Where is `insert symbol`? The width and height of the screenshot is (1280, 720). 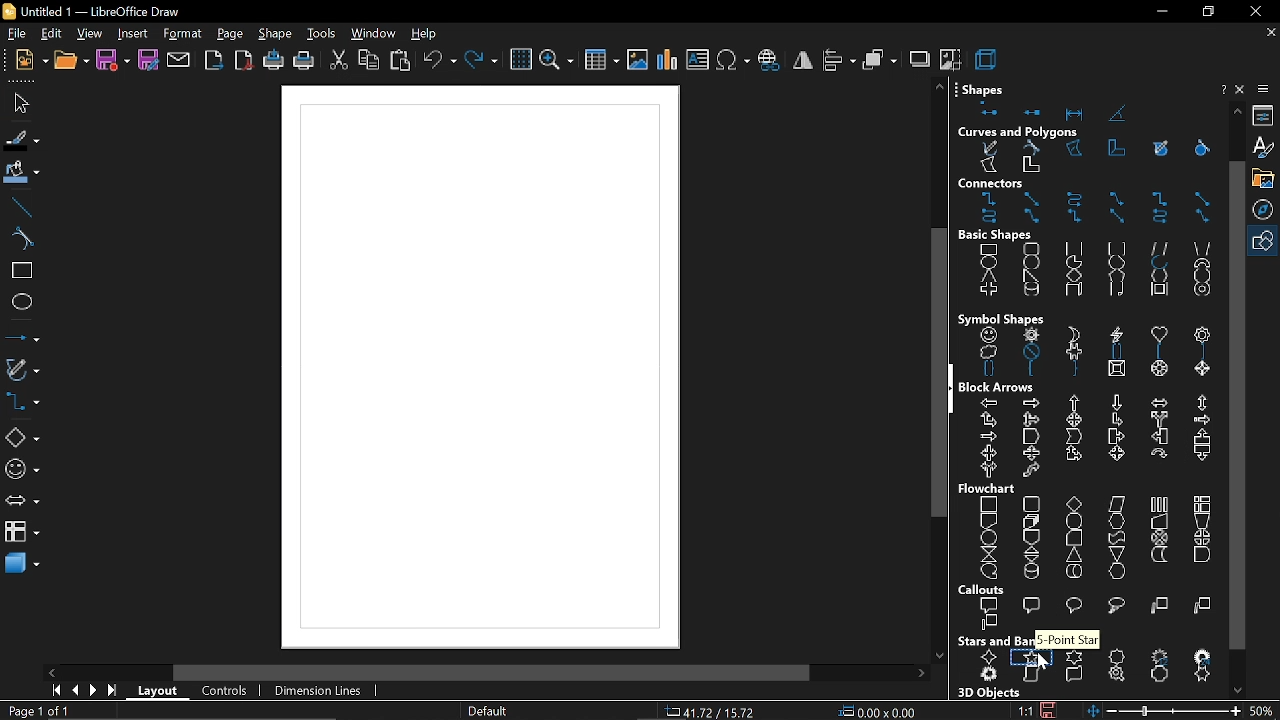 insert symbol is located at coordinates (734, 61).